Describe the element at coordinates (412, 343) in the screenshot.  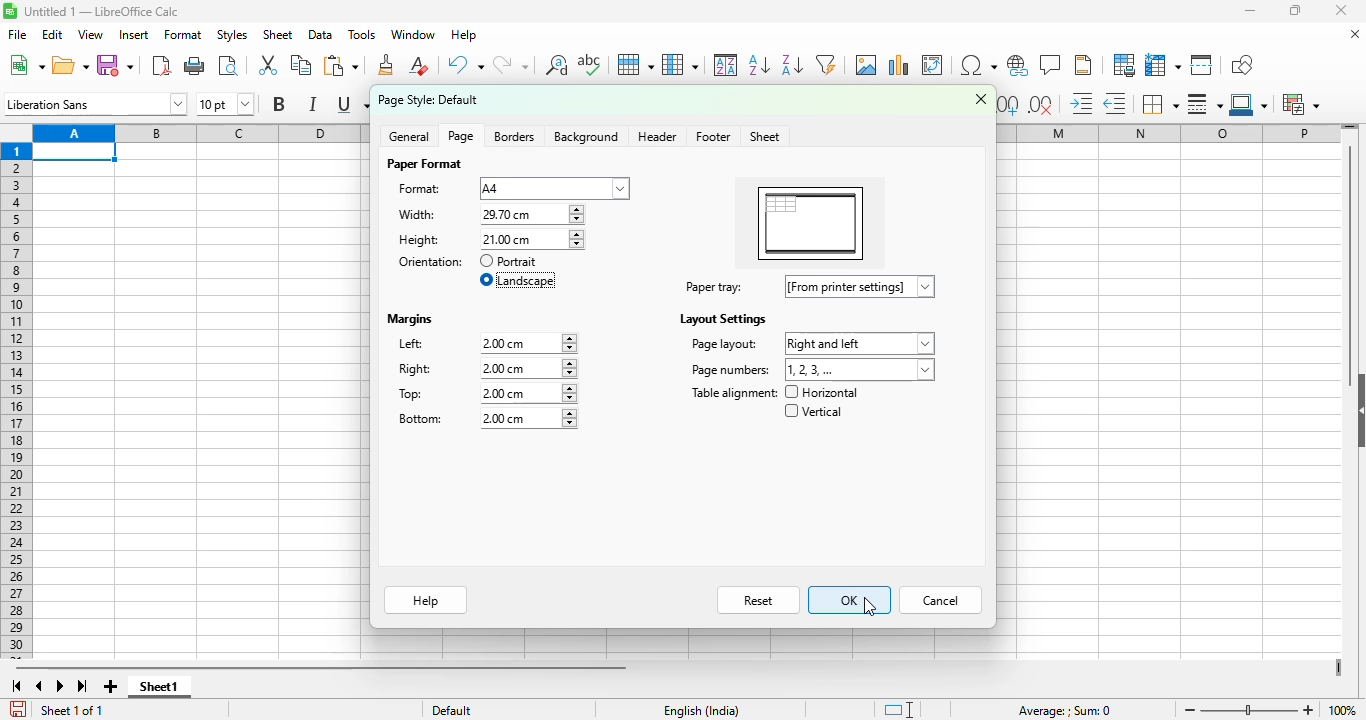
I see `left: ` at that location.